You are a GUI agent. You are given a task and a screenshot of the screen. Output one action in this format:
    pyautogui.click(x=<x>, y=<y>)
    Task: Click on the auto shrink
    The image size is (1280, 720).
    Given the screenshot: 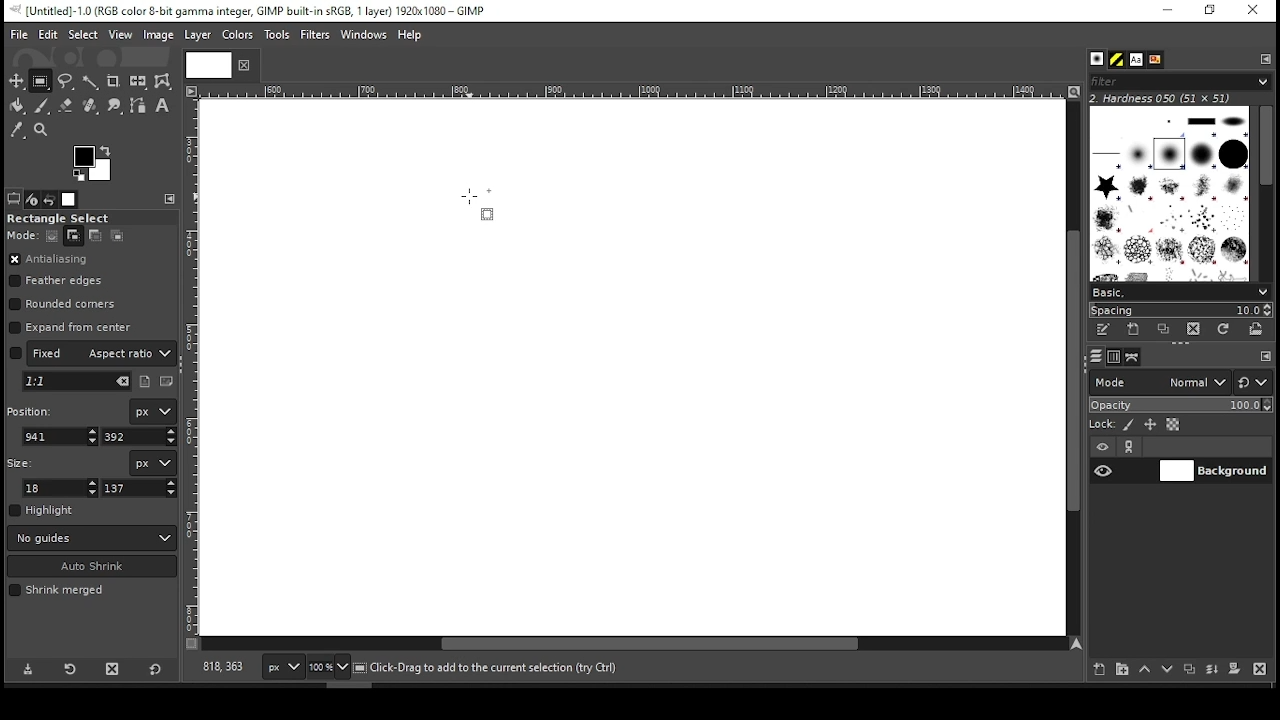 What is the action you would take?
    pyautogui.click(x=93, y=566)
    